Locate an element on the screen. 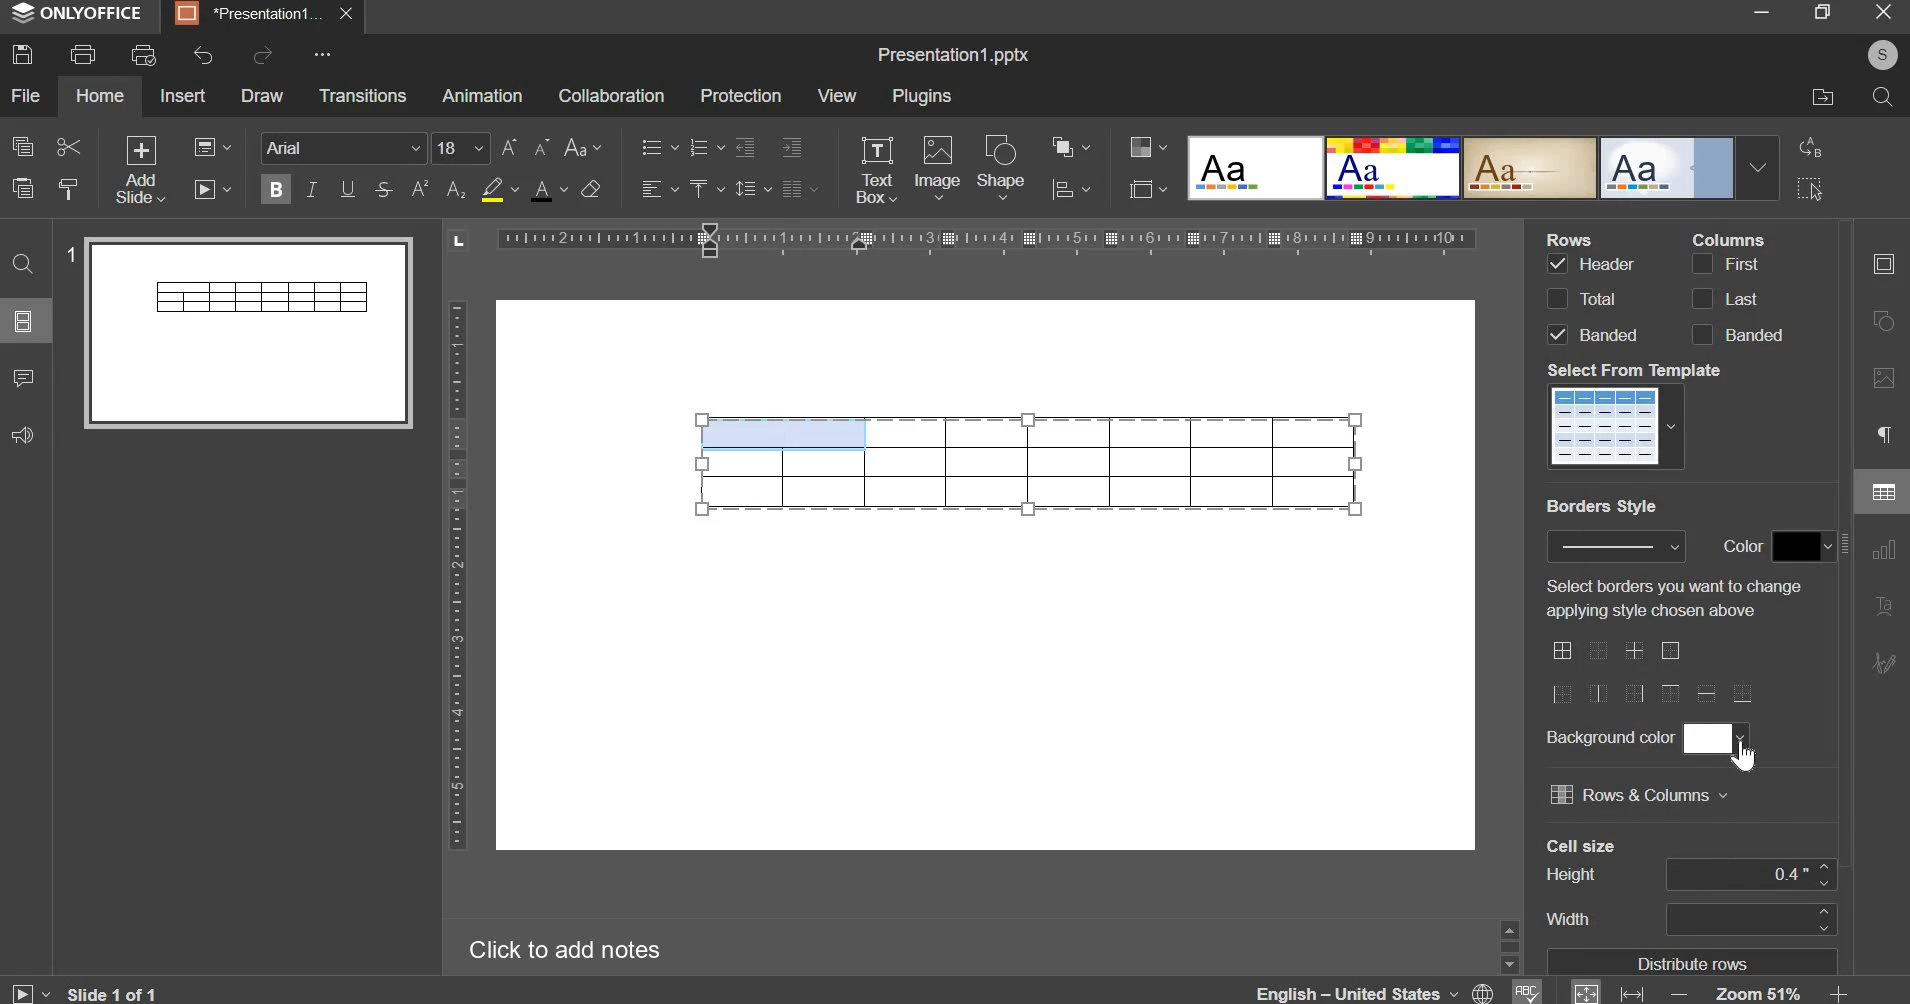  Border Style is located at coordinates (1602, 507).